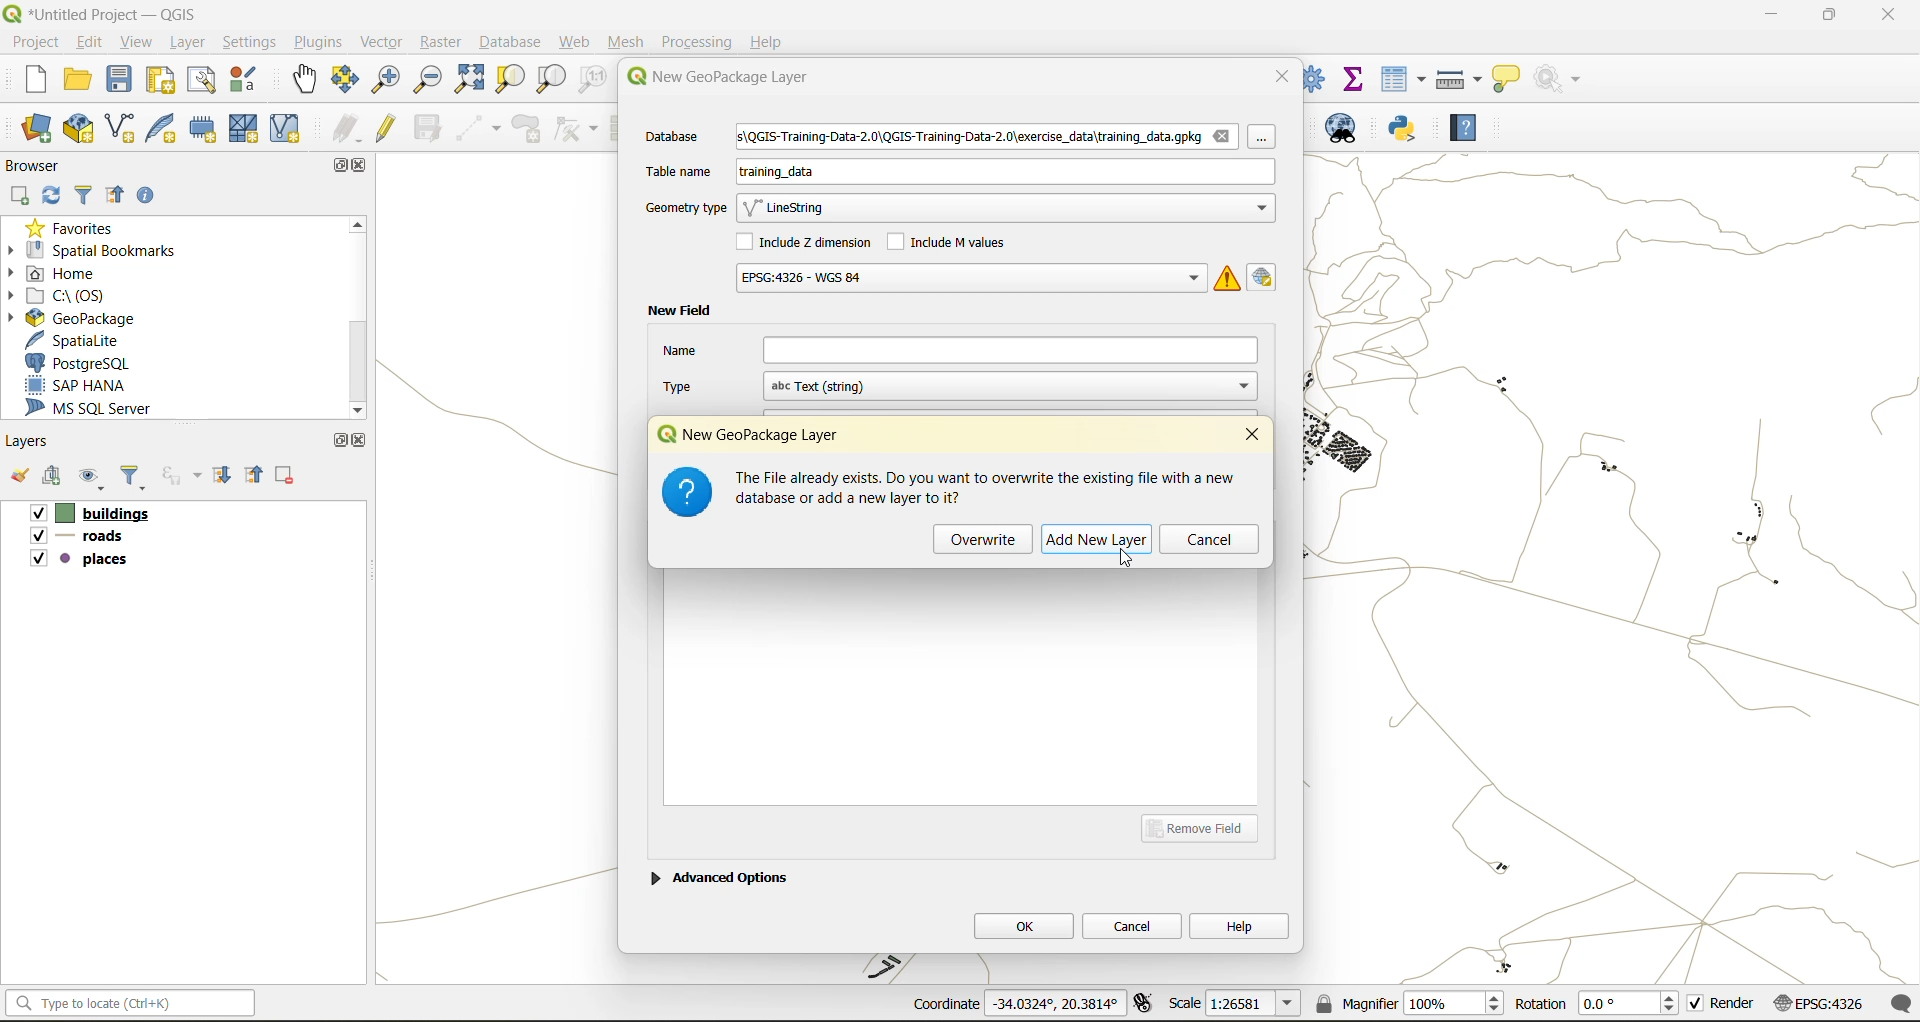 The height and width of the screenshot is (1022, 1920). I want to click on help, so click(1463, 131).